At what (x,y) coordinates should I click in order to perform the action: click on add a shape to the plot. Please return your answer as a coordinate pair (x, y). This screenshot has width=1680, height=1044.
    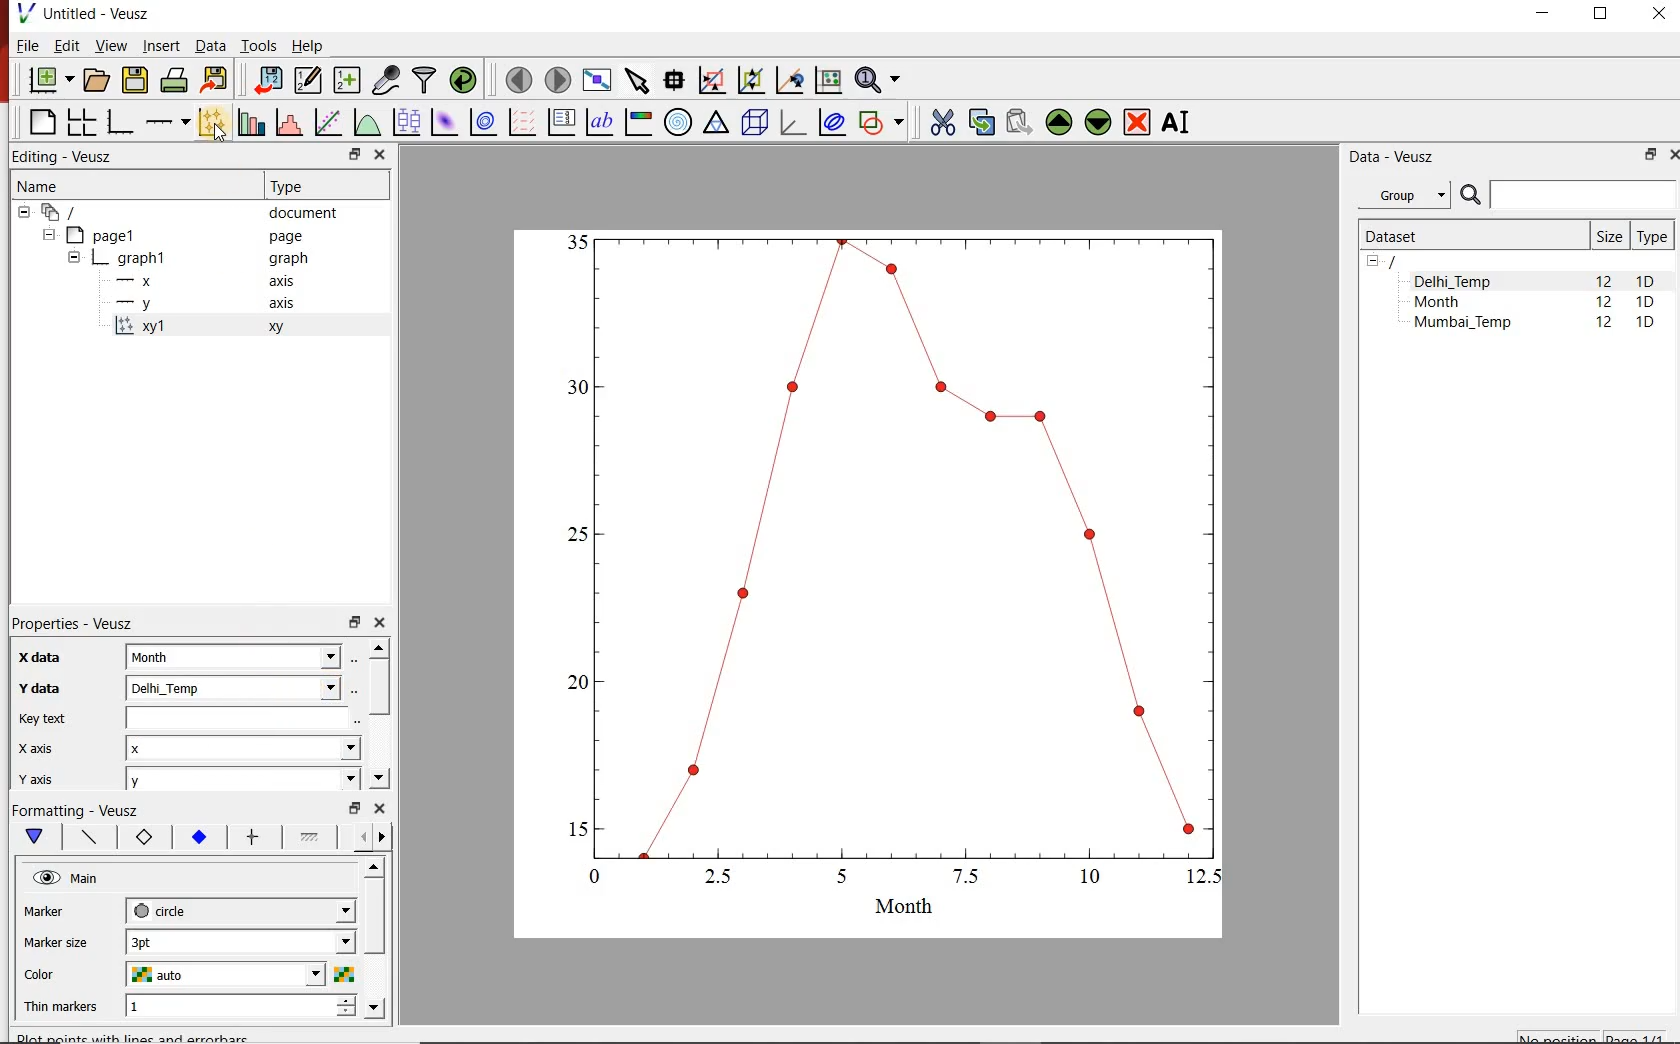
    Looking at the image, I should click on (881, 124).